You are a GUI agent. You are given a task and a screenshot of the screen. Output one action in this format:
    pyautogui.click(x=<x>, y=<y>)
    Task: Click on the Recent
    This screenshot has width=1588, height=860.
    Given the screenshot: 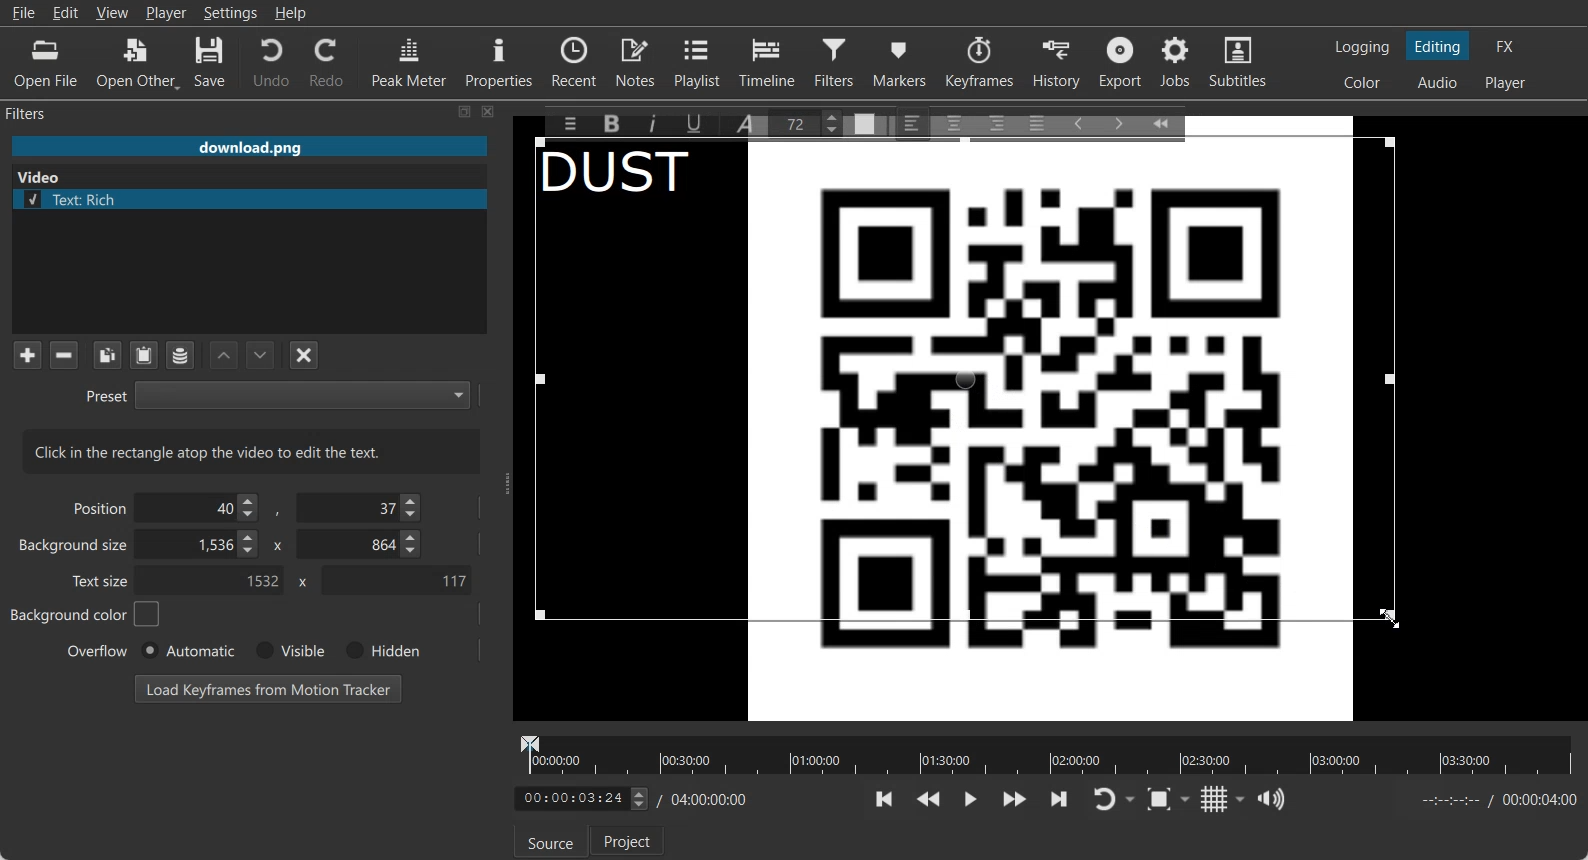 What is the action you would take?
    pyautogui.click(x=574, y=60)
    